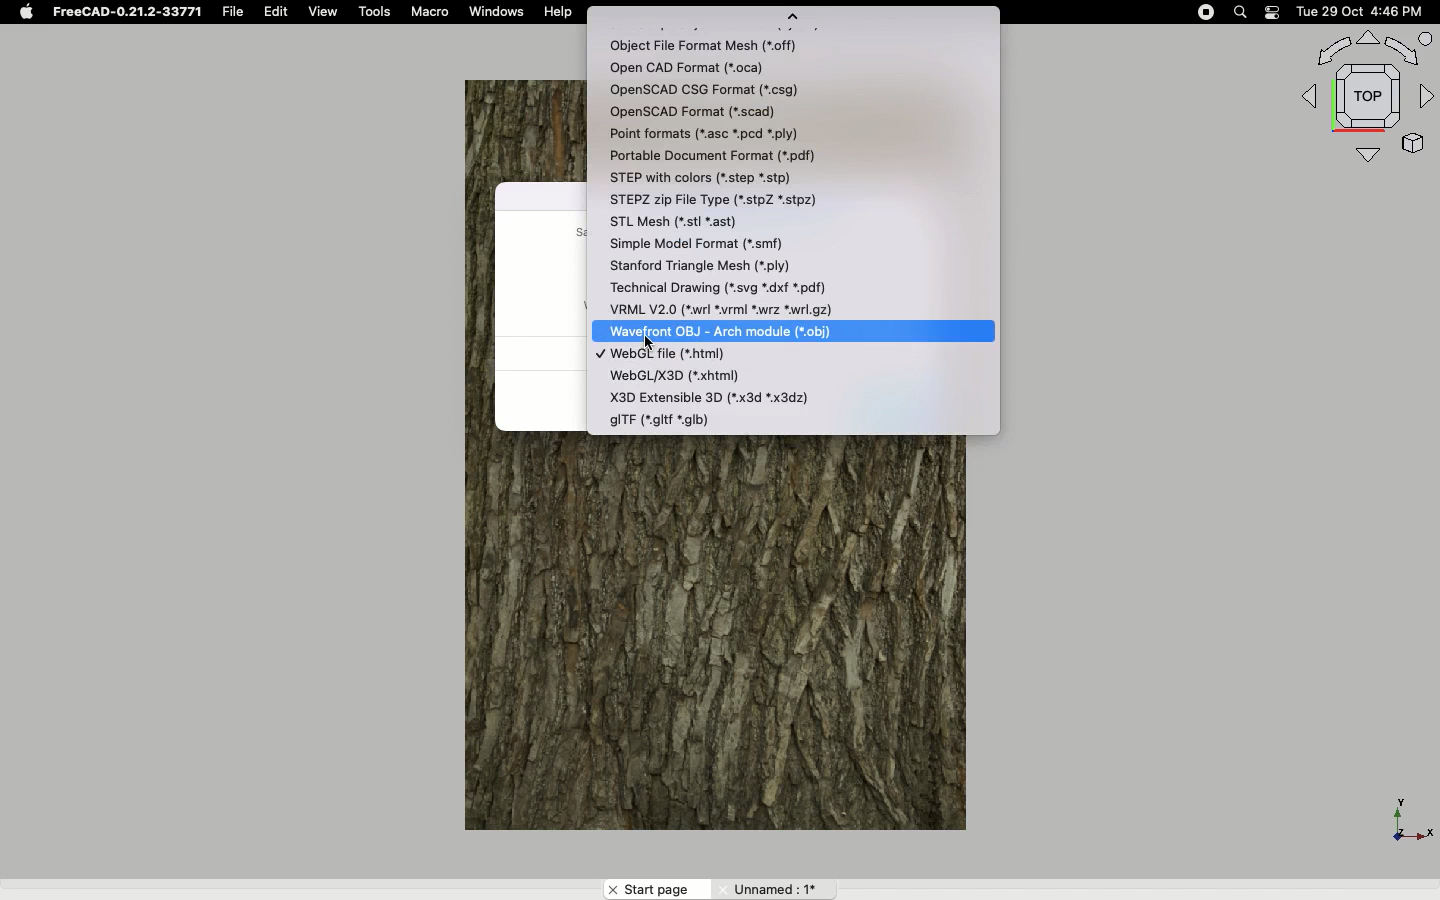  Describe the element at coordinates (728, 156) in the screenshot. I see `Portable document format(*.pdf)` at that location.